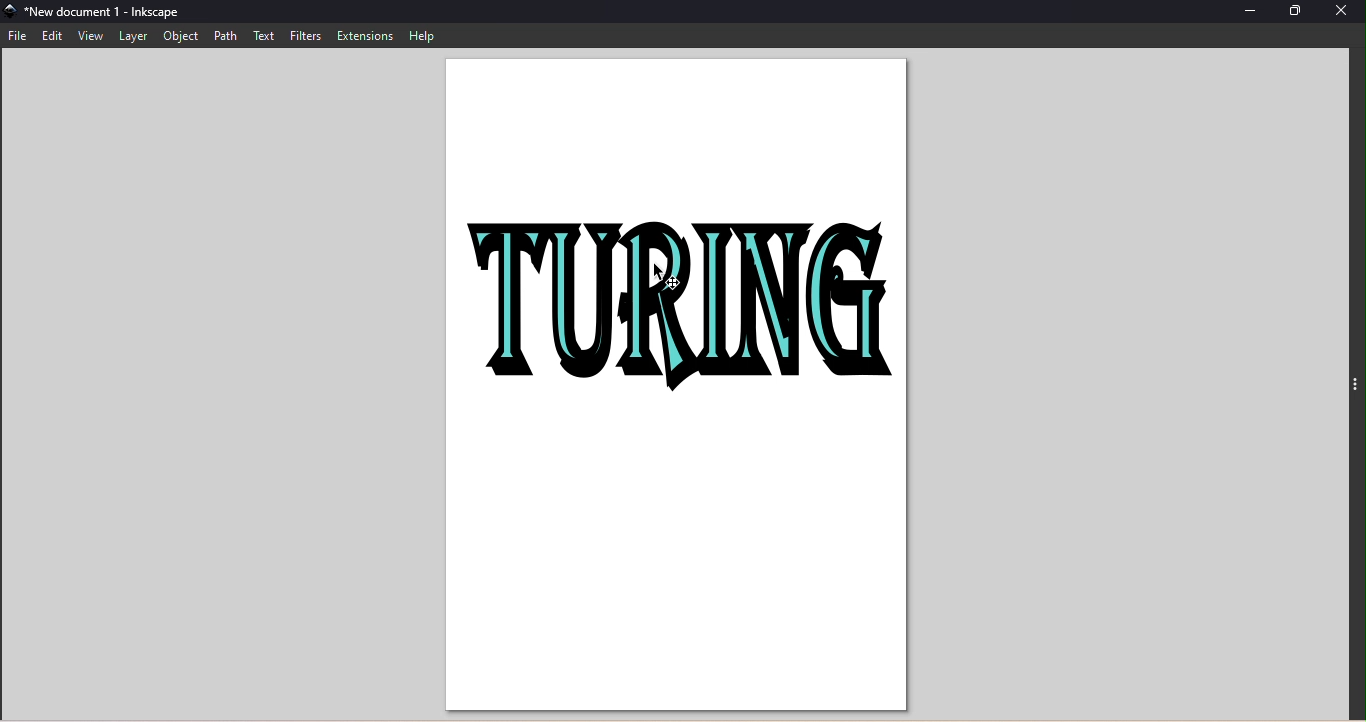  What do you see at coordinates (262, 35) in the screenshot?
I see `Text` at bounding box center [262, 35].